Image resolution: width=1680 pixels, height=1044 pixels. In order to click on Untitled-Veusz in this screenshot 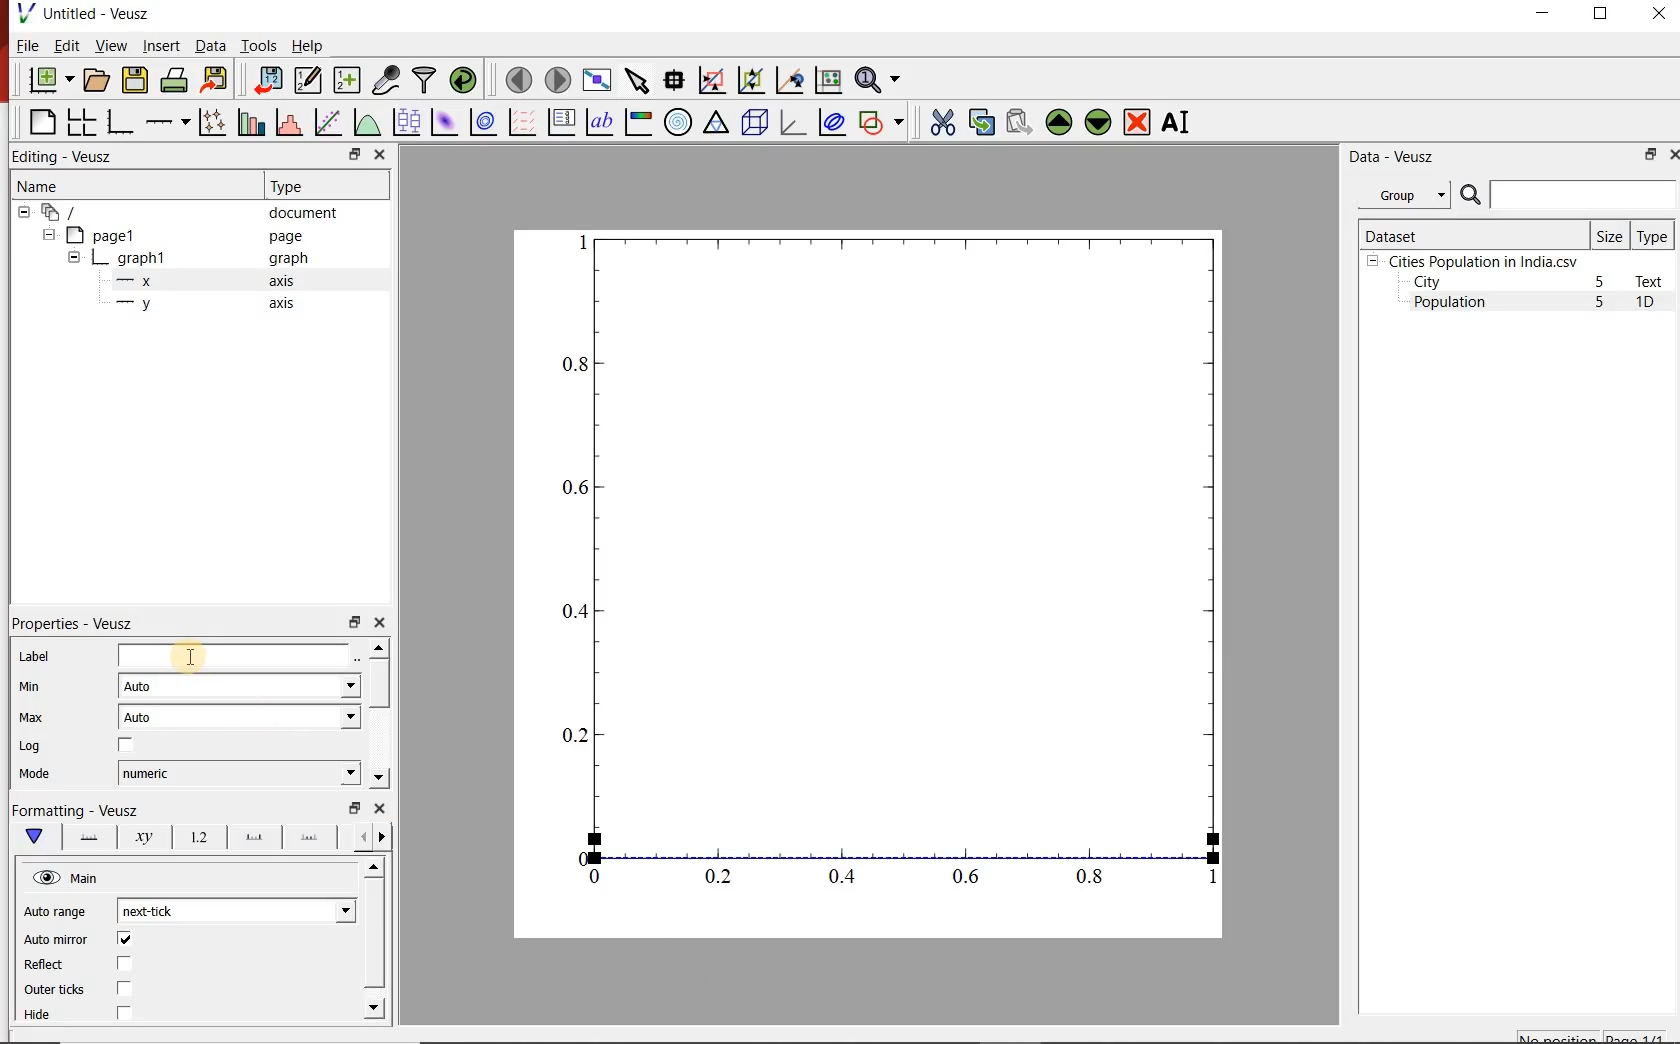, I will do `click(85, 15)`.